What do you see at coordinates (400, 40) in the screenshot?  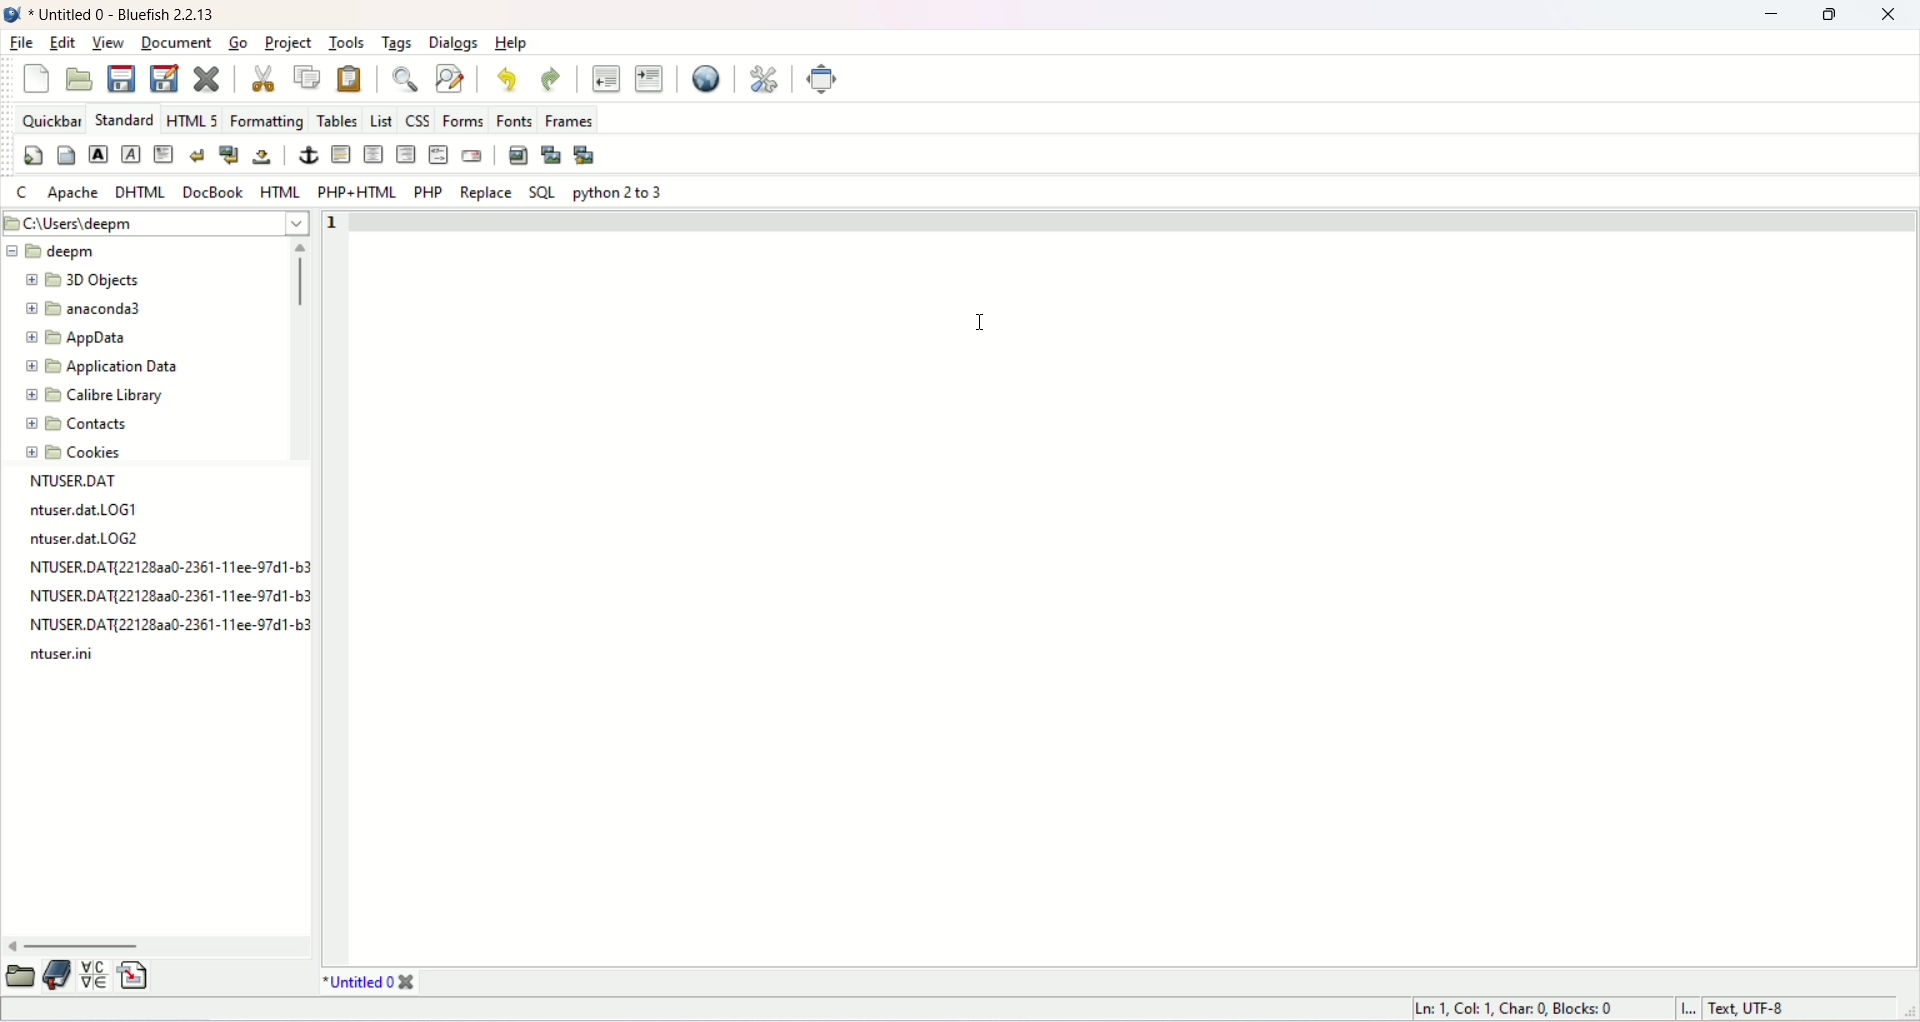 I see `tags` at bounding box center [400, 40].